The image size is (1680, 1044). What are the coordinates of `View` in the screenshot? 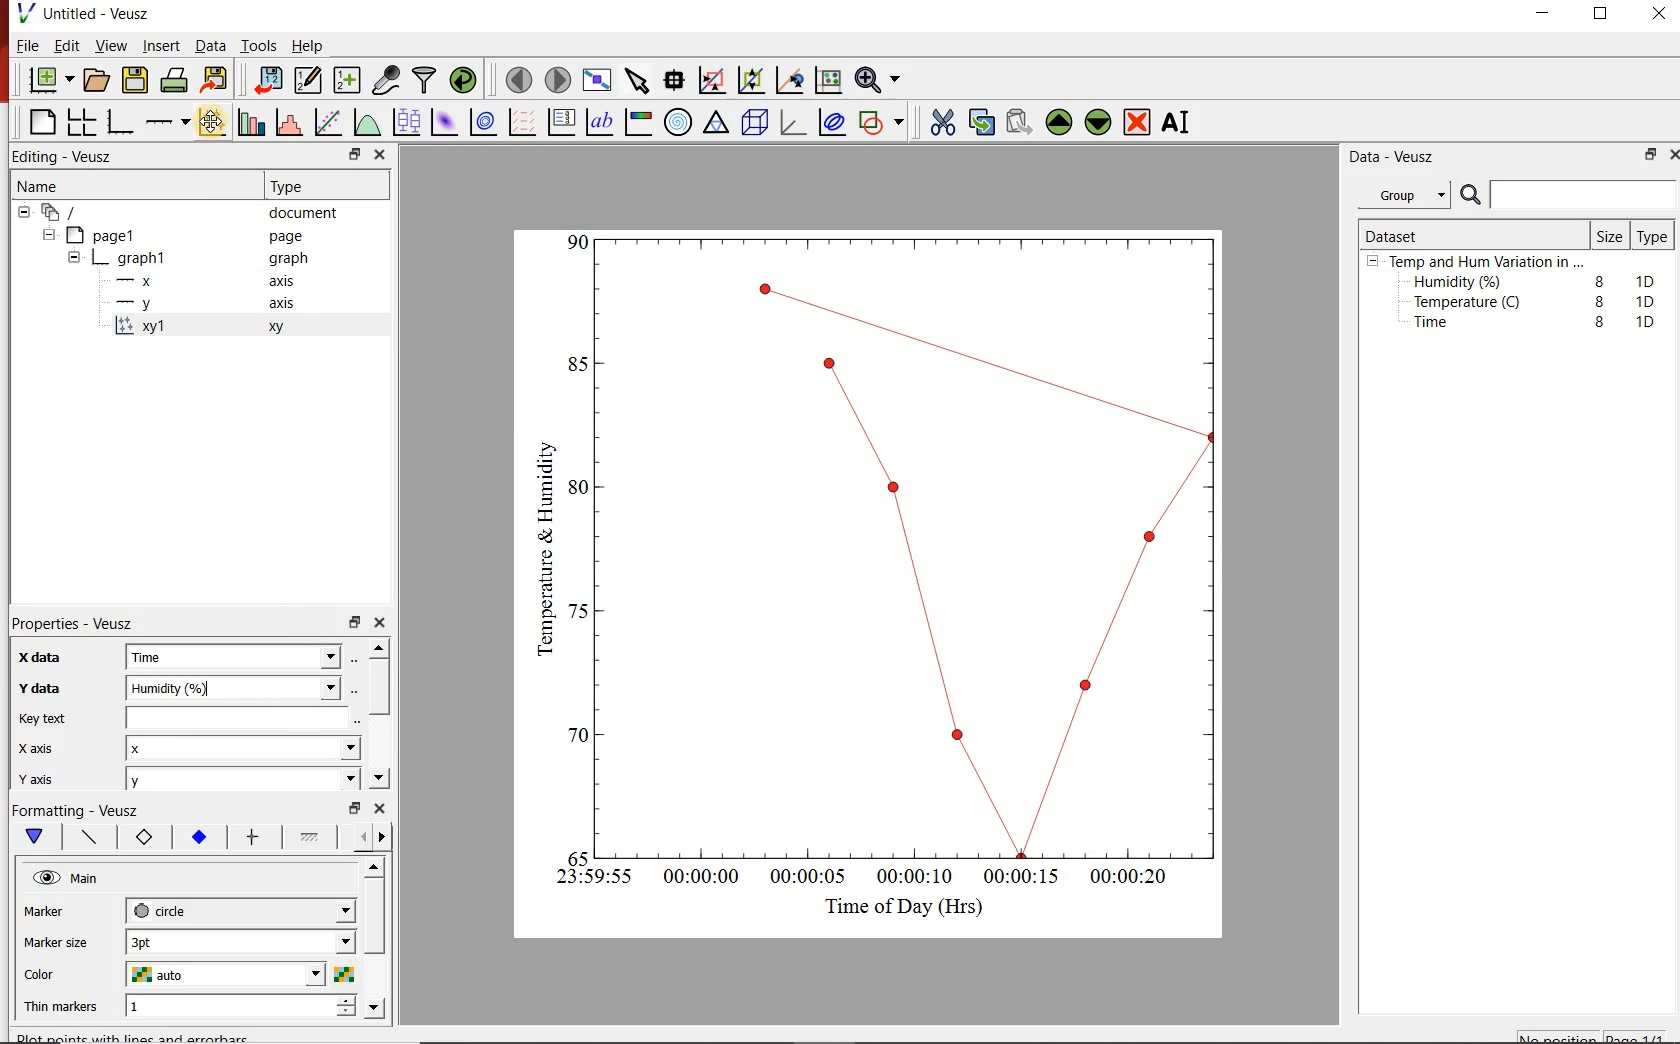 It's located at (111, 46).